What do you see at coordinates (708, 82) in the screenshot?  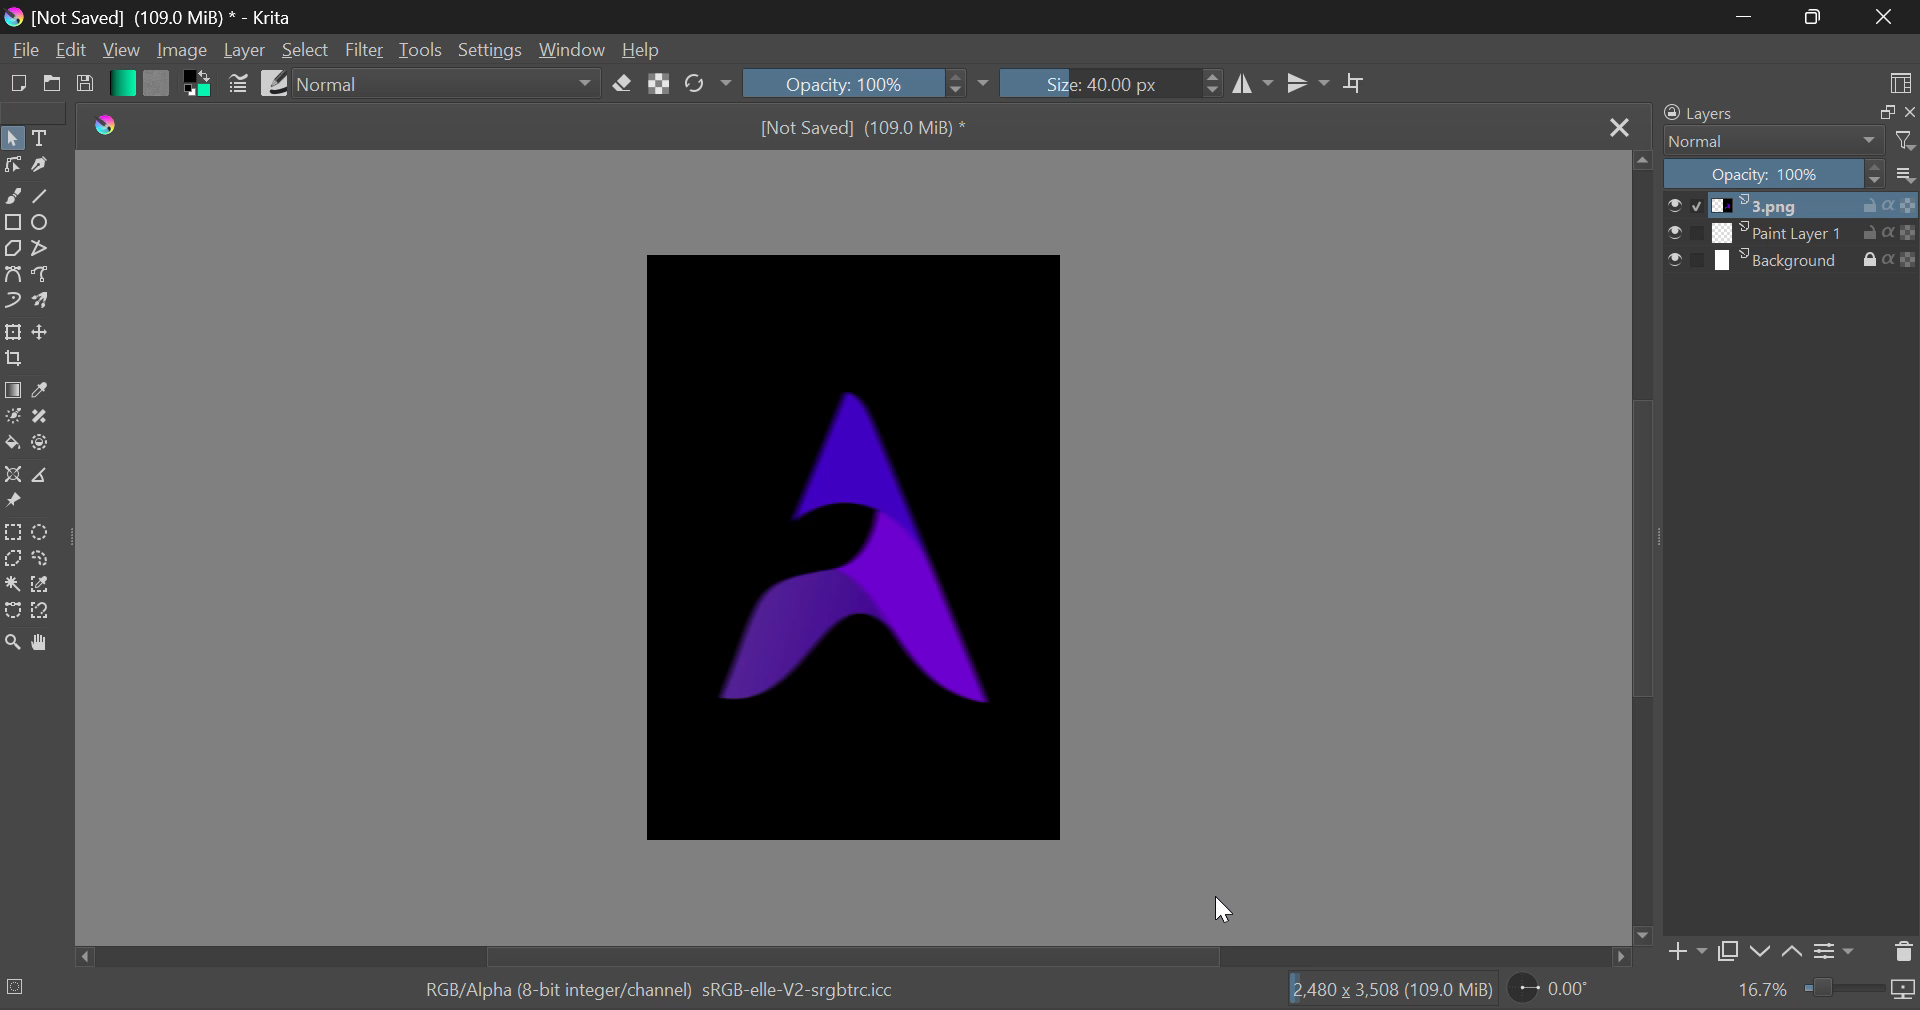 I see `Rotate` at bounding box center [708, 82].